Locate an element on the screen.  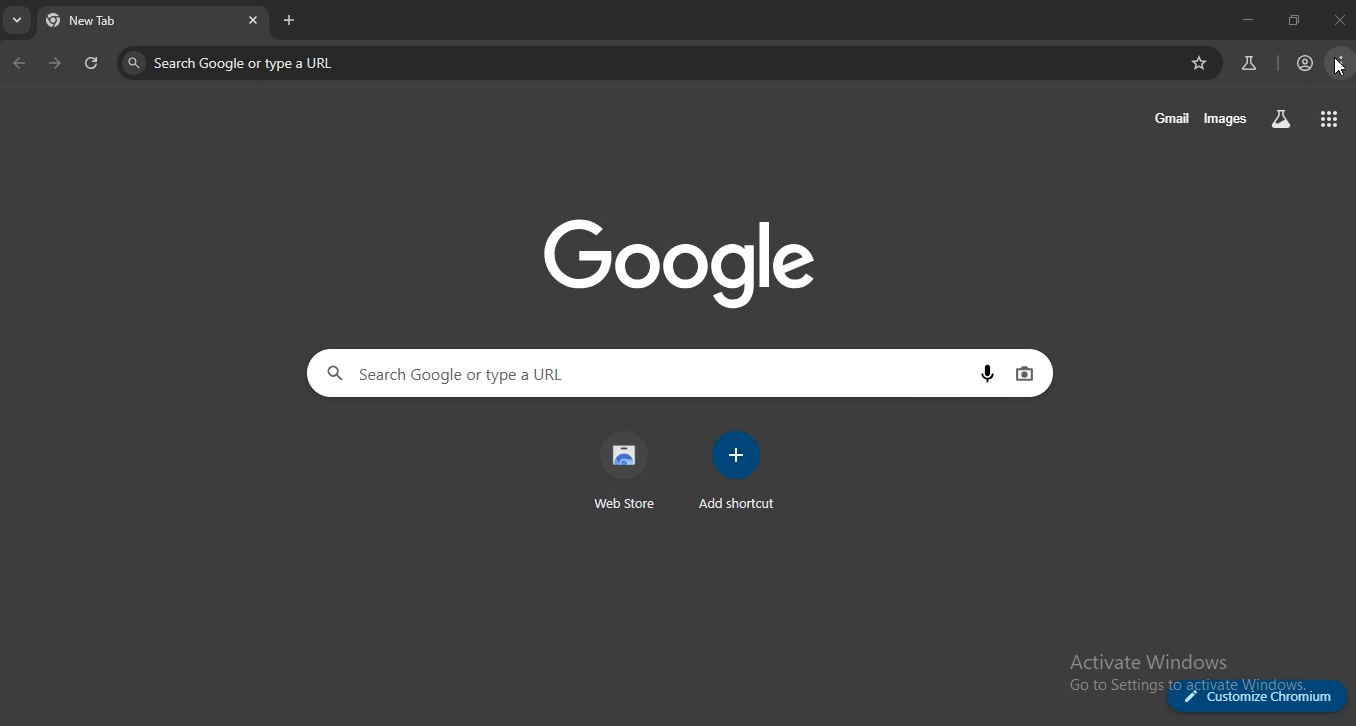
refresh is located at coordinates (92, 65).